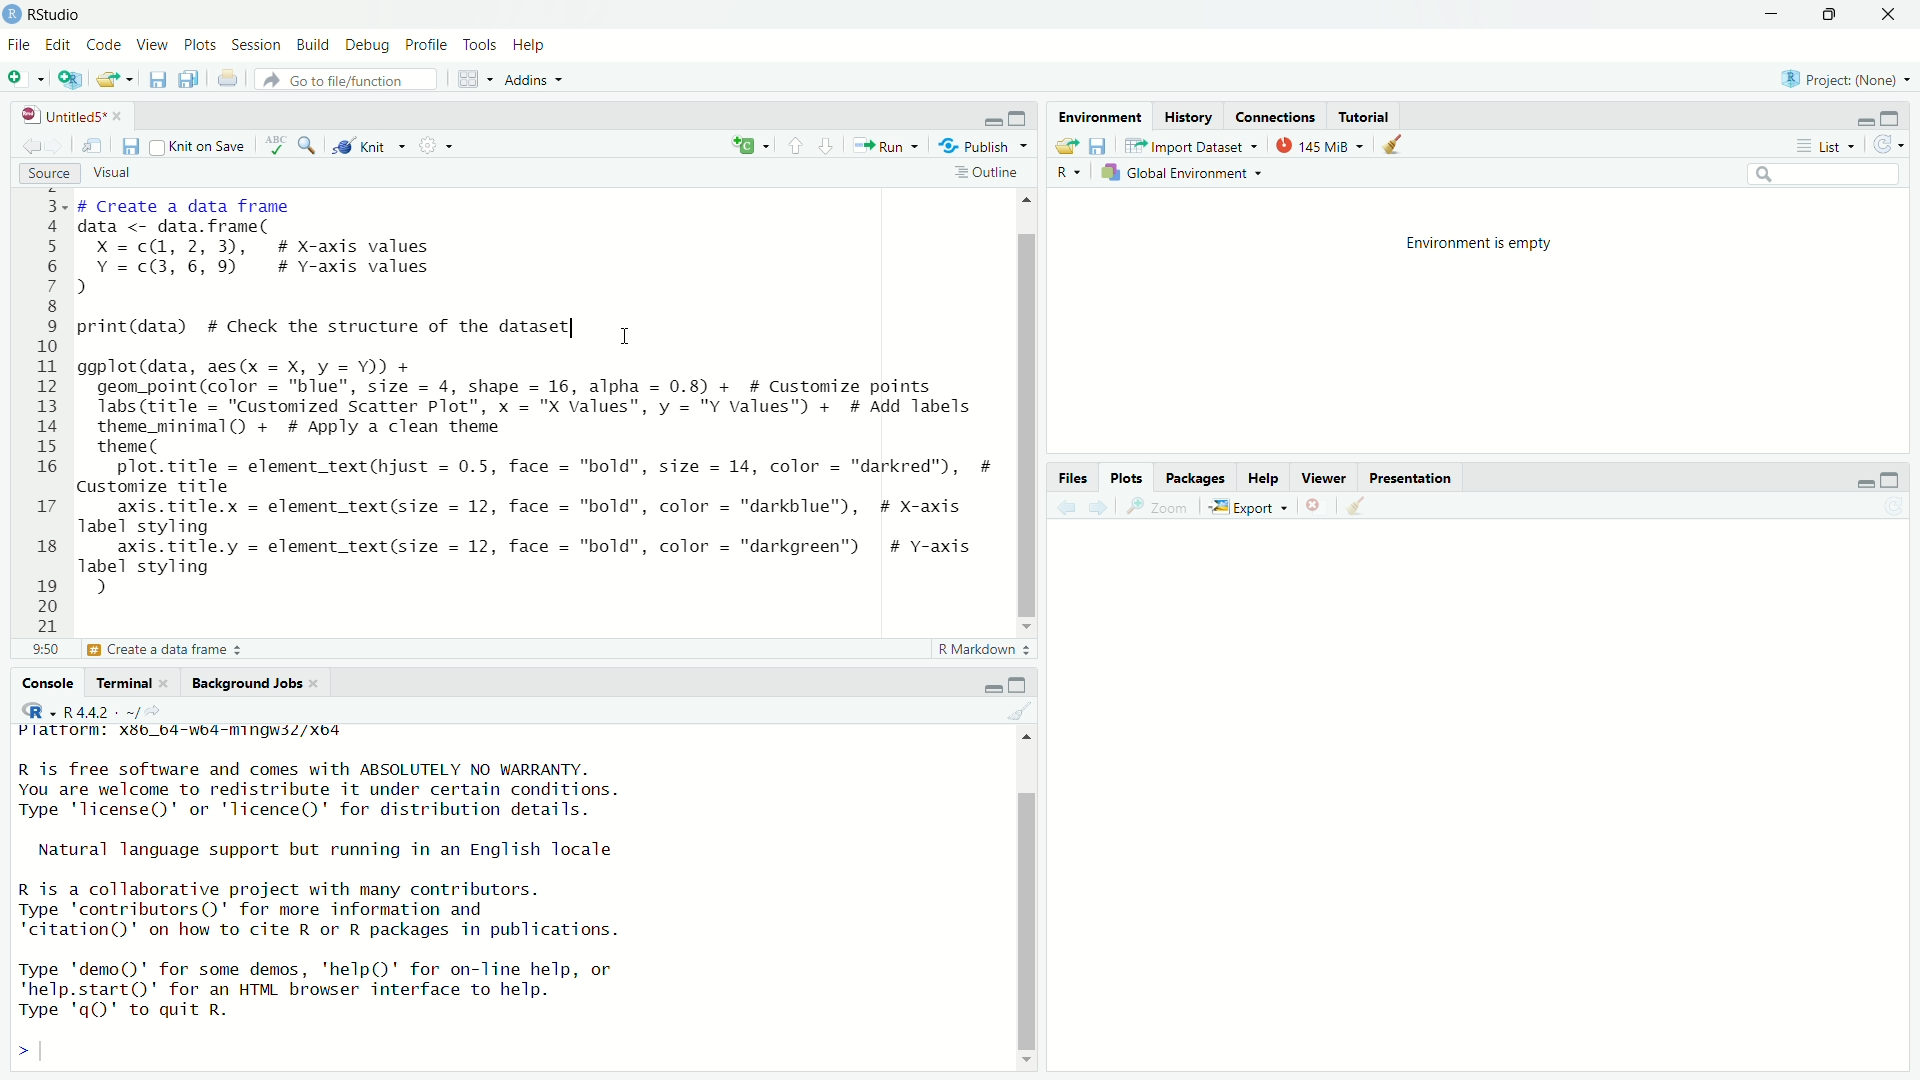 This screenshot has height=1080, width=1920. Describe the element at coordinates (228, 79) in the screenshot. I see `Print the current file` at that location.